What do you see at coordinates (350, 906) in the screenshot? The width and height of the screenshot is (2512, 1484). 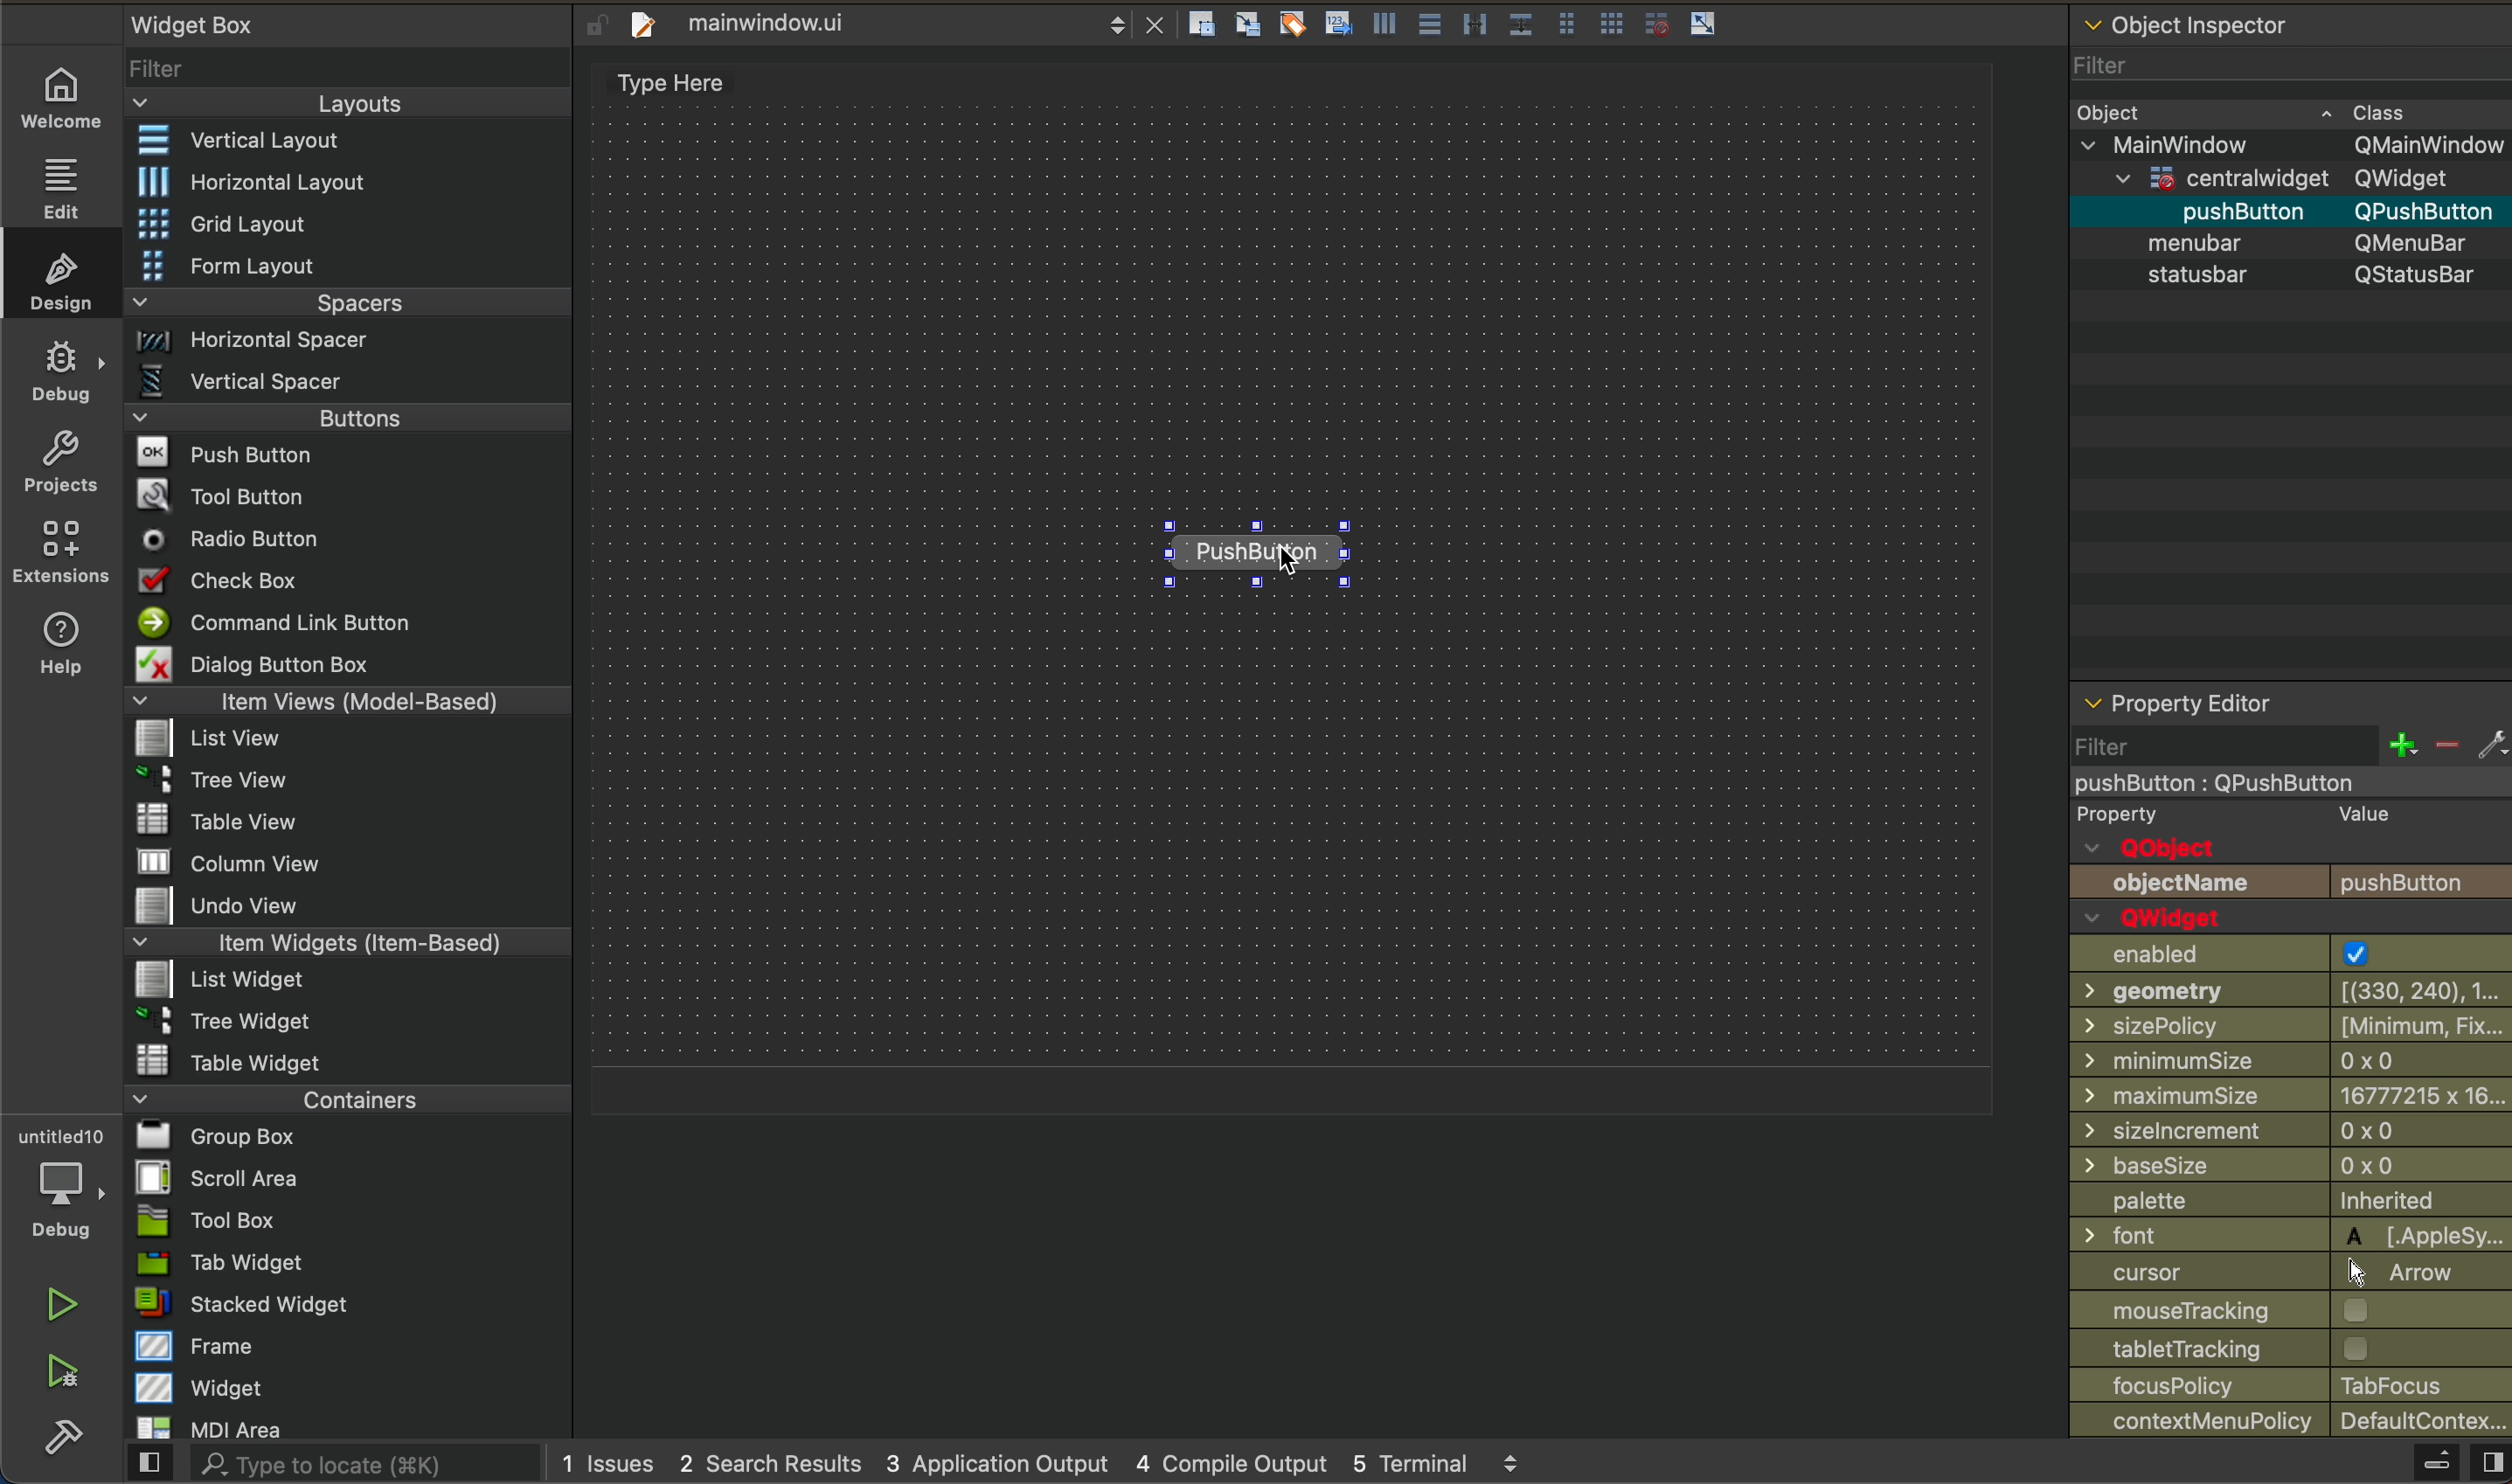 I see `undo view` at bounding box center [350, 906].